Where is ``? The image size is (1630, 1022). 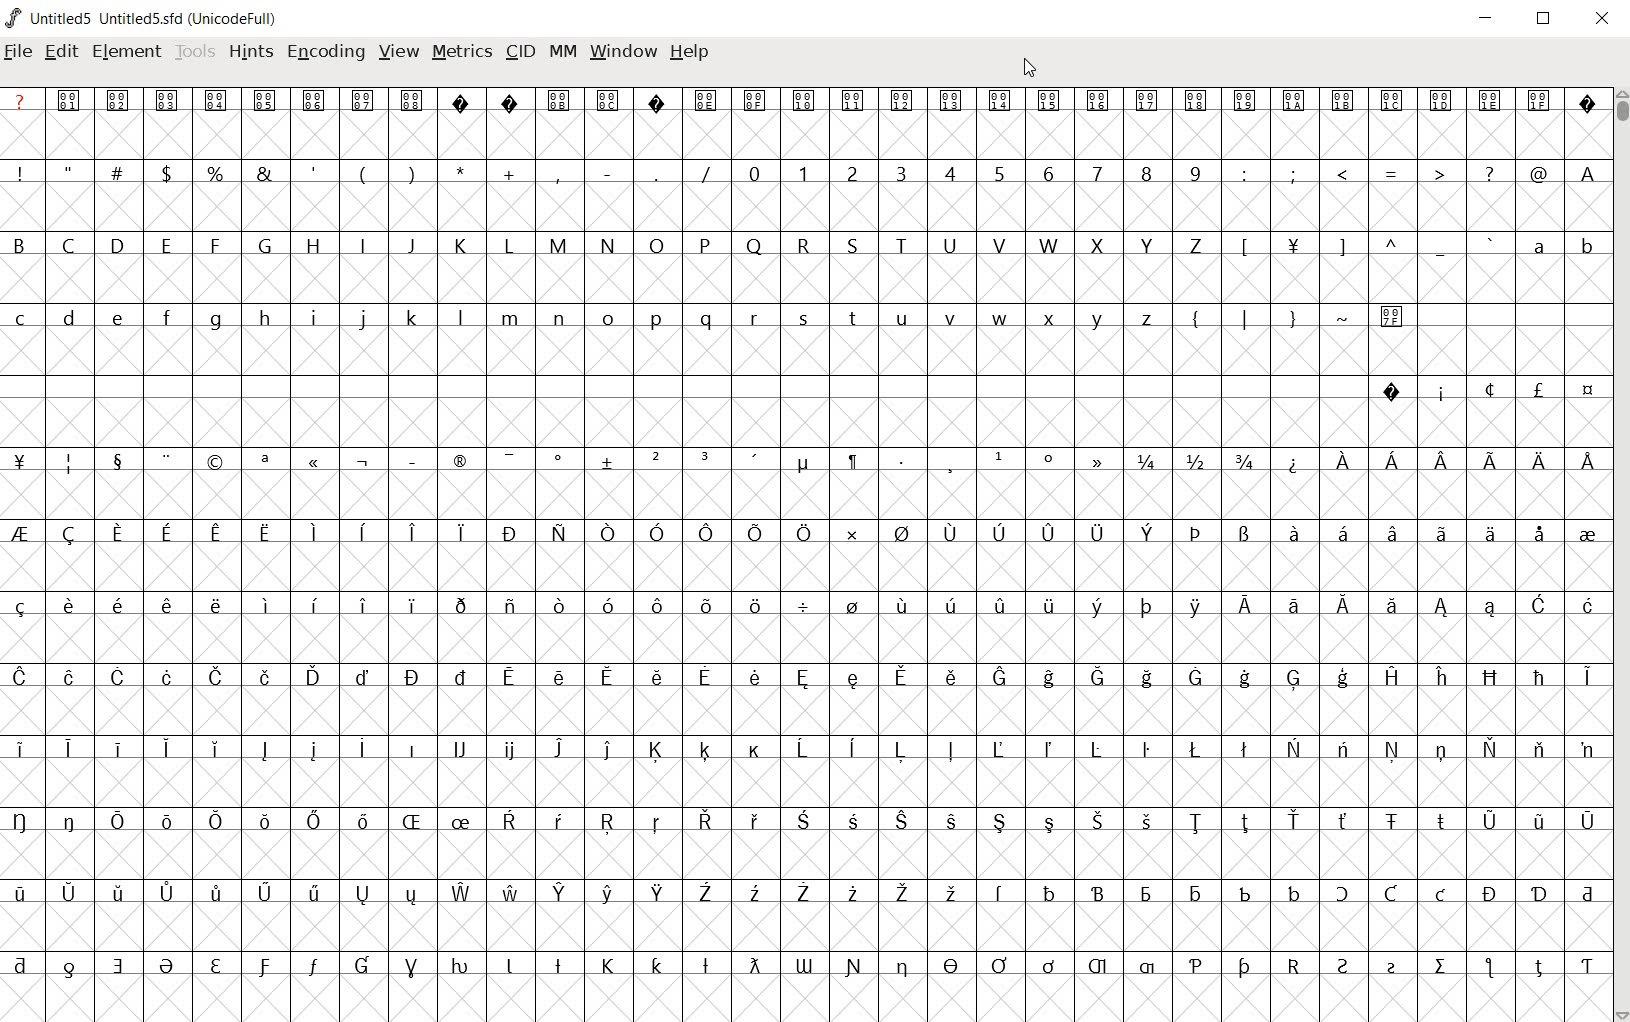  is located at coordinates (414, 101).